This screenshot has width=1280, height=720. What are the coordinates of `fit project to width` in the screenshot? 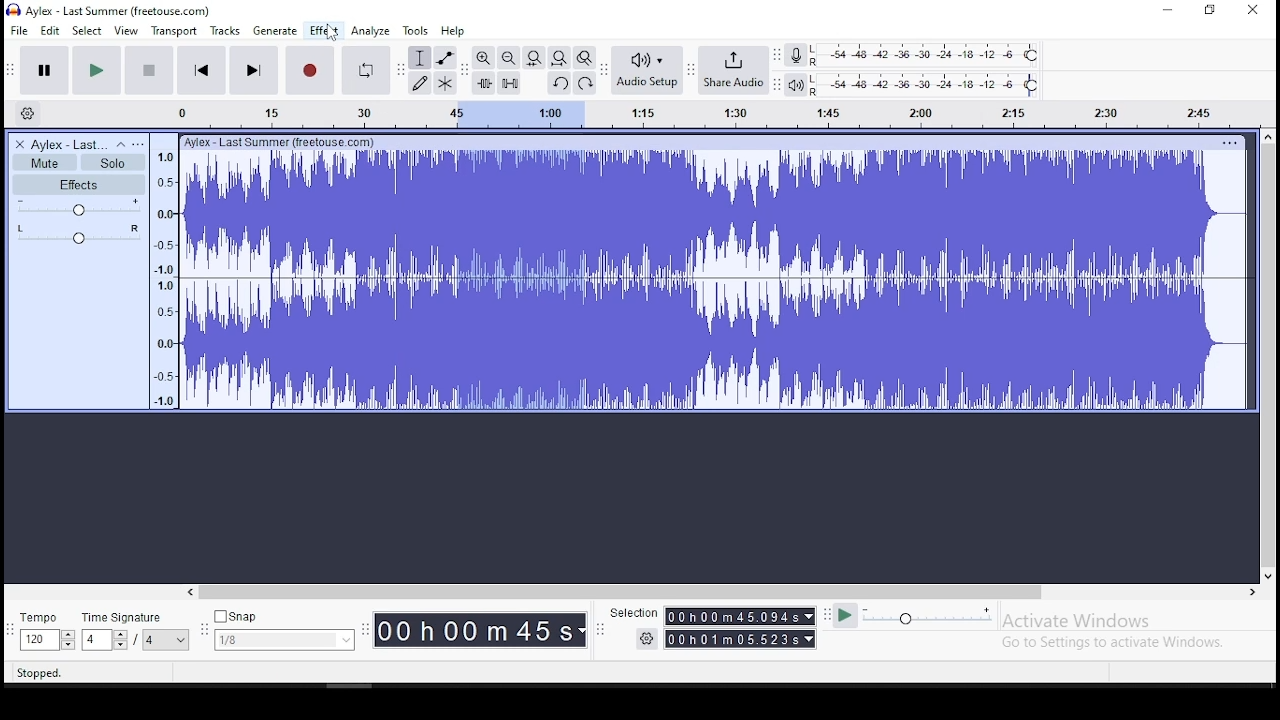 It's located at (559, 57).